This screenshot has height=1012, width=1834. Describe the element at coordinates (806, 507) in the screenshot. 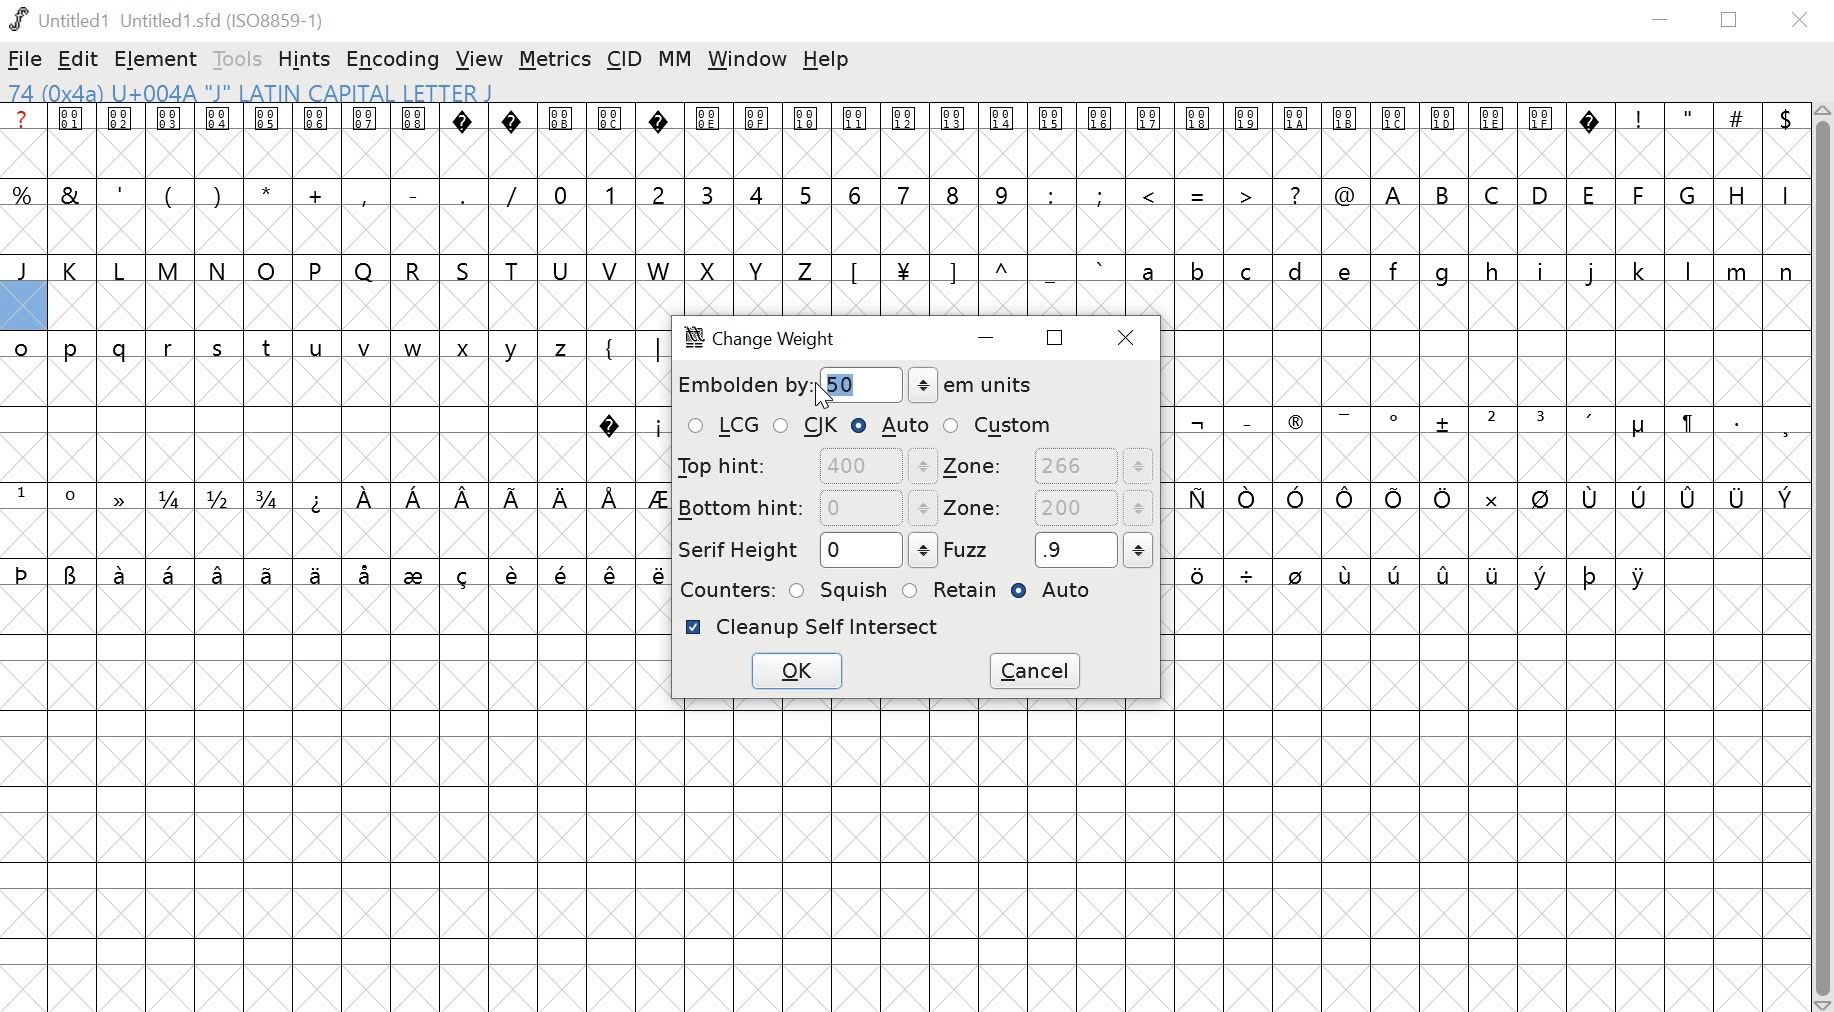

I see `BOTTOM HINT` at that location.